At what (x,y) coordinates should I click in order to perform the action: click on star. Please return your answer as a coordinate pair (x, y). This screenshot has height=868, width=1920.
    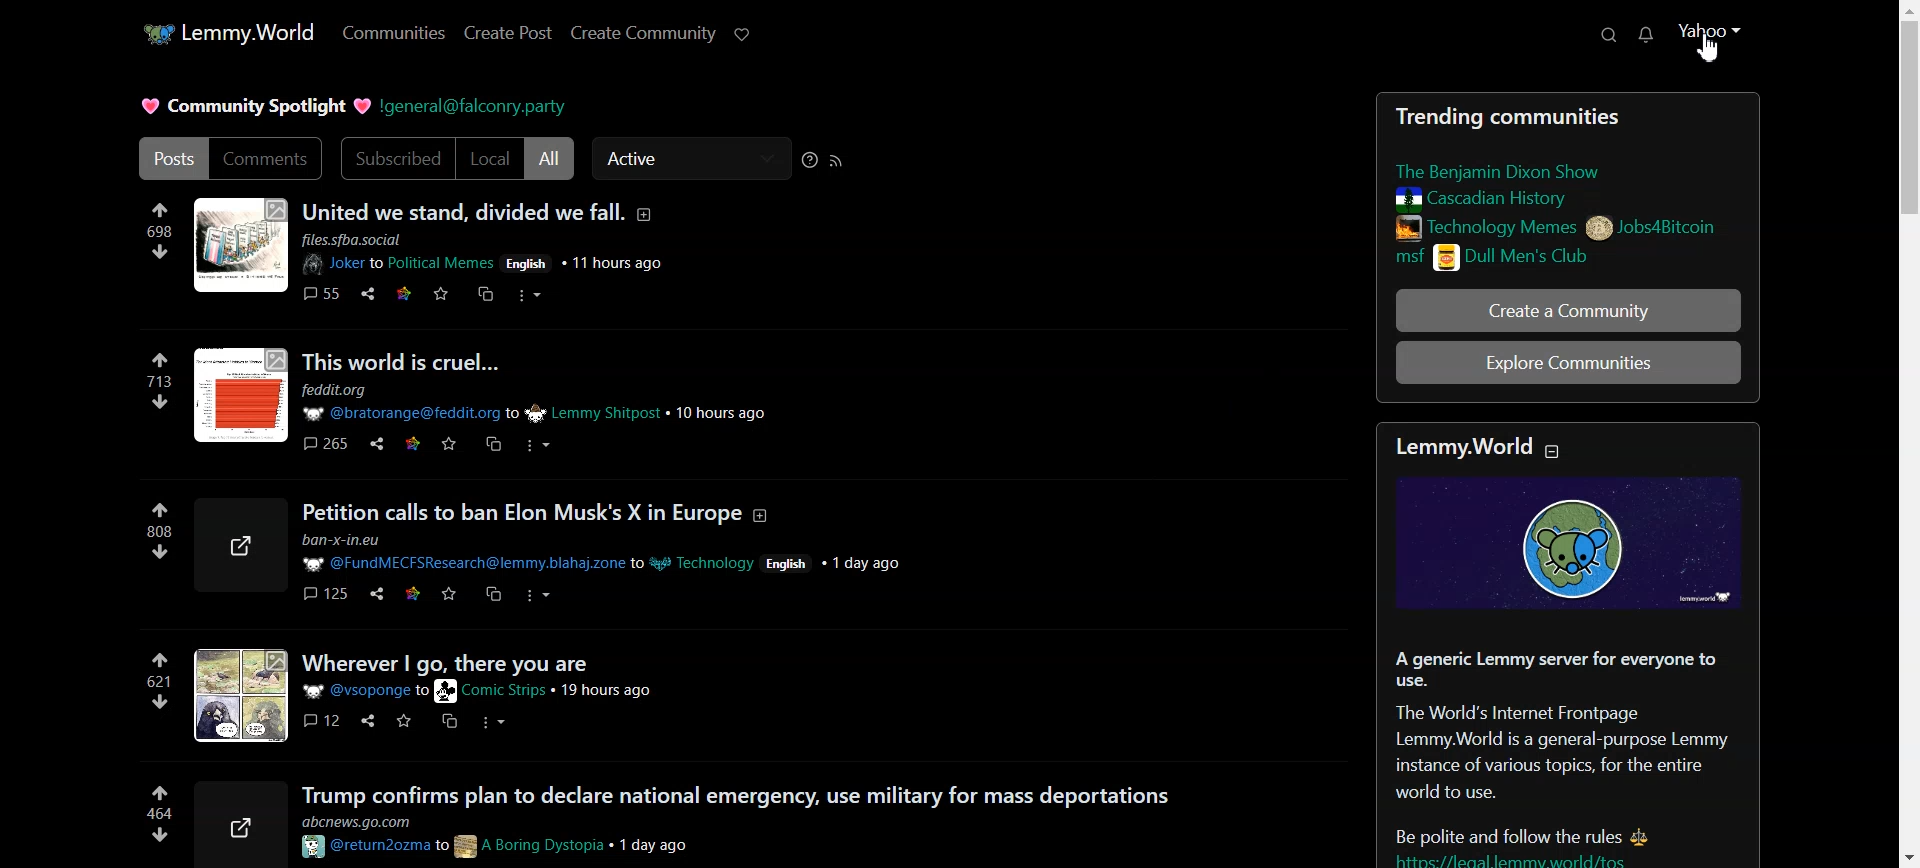
    Looking at the image, I should click on (450, 447).